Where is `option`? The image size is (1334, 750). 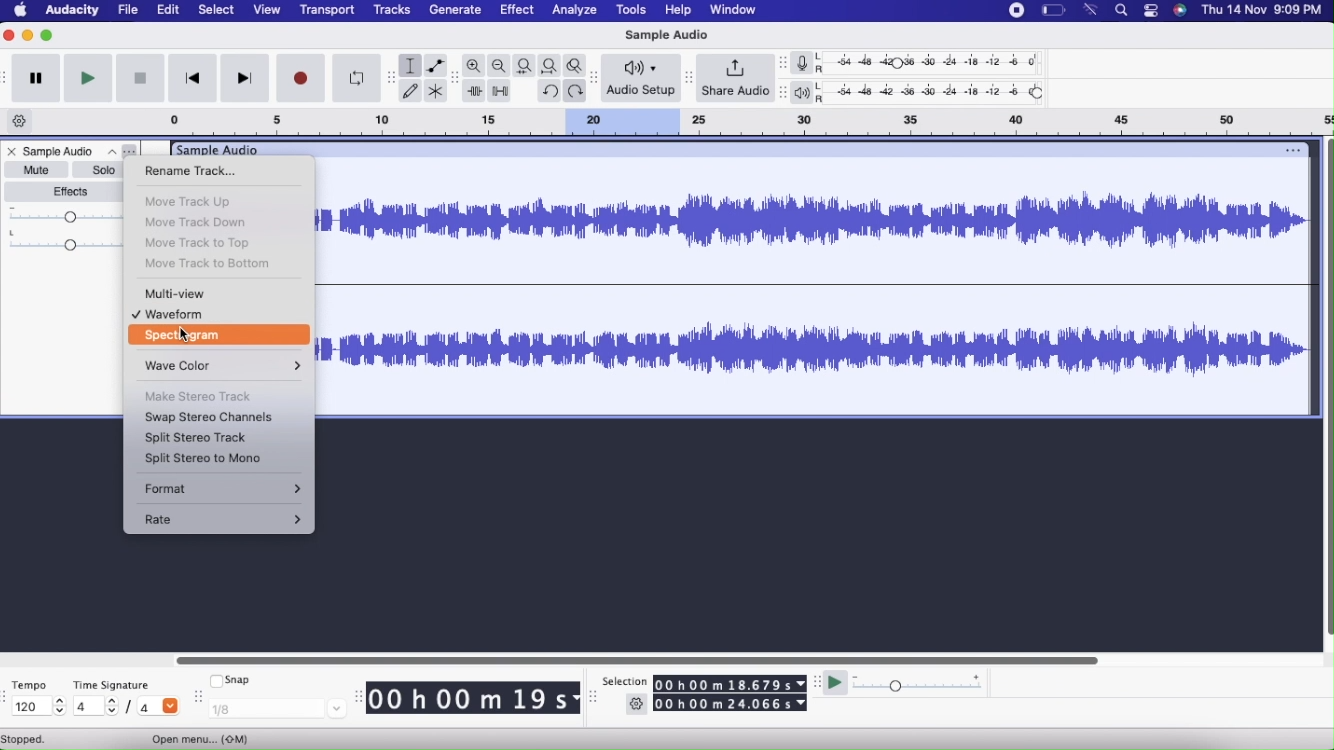
option is located at coordinates (1292, 149).